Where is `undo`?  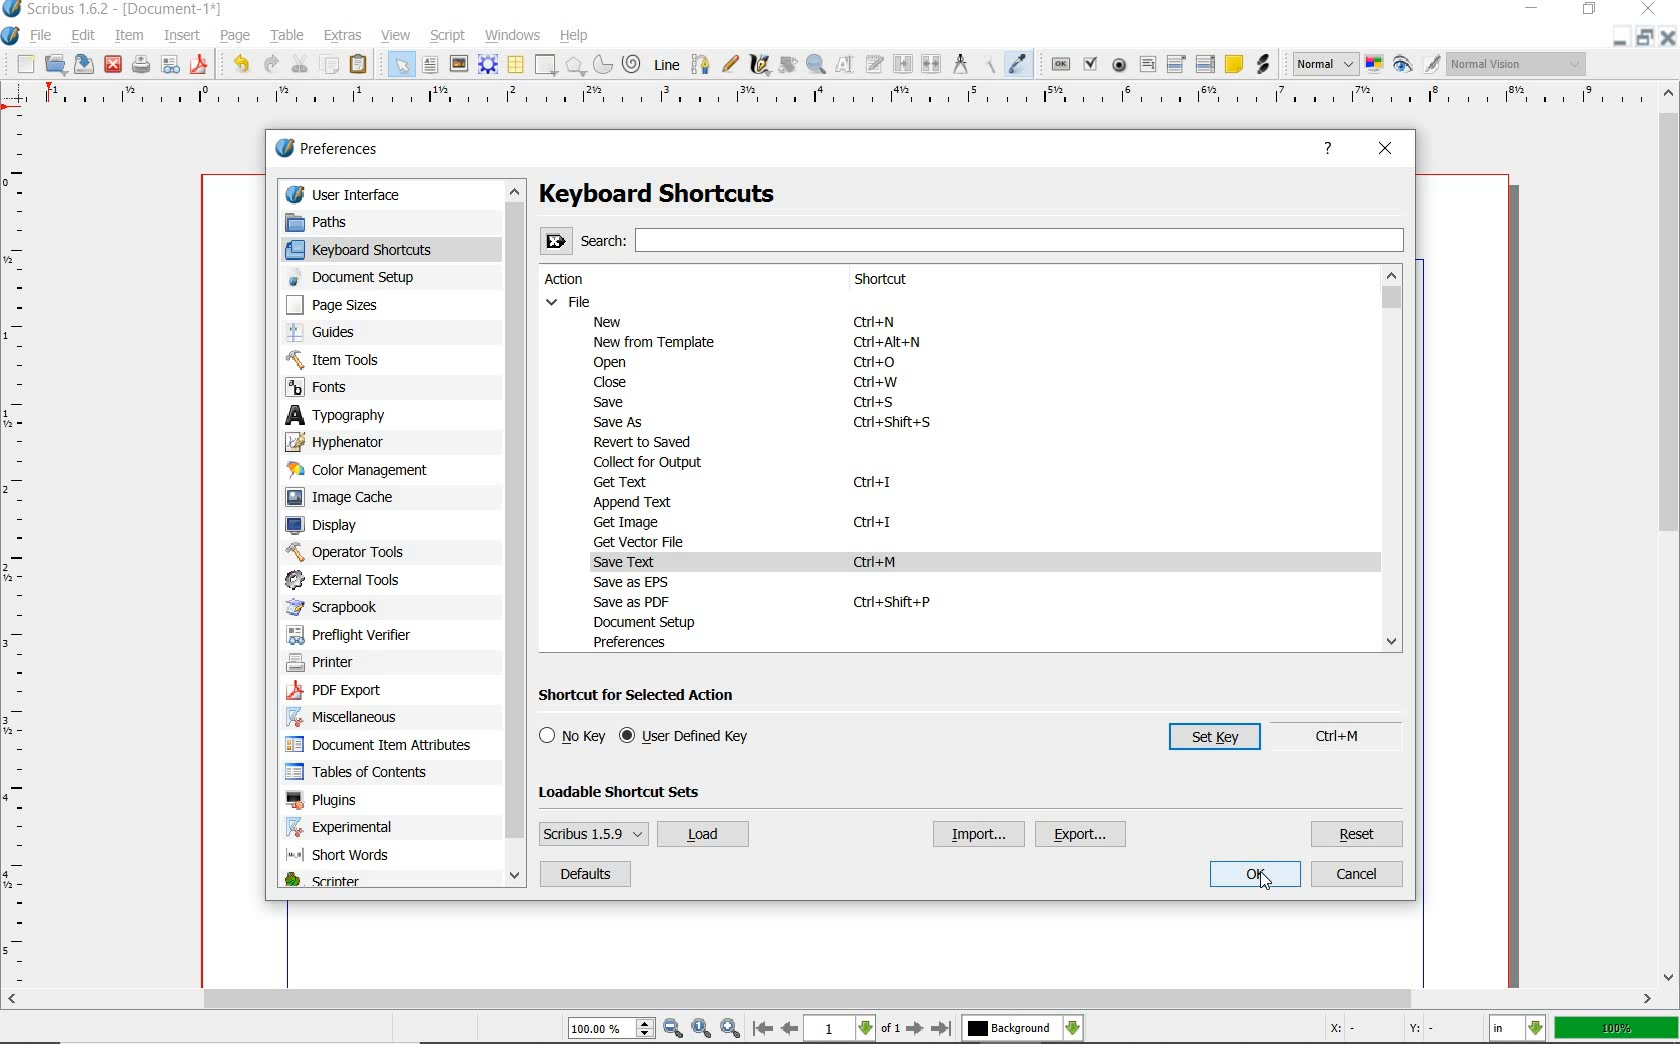 undo is located at coordinates (241, 64).